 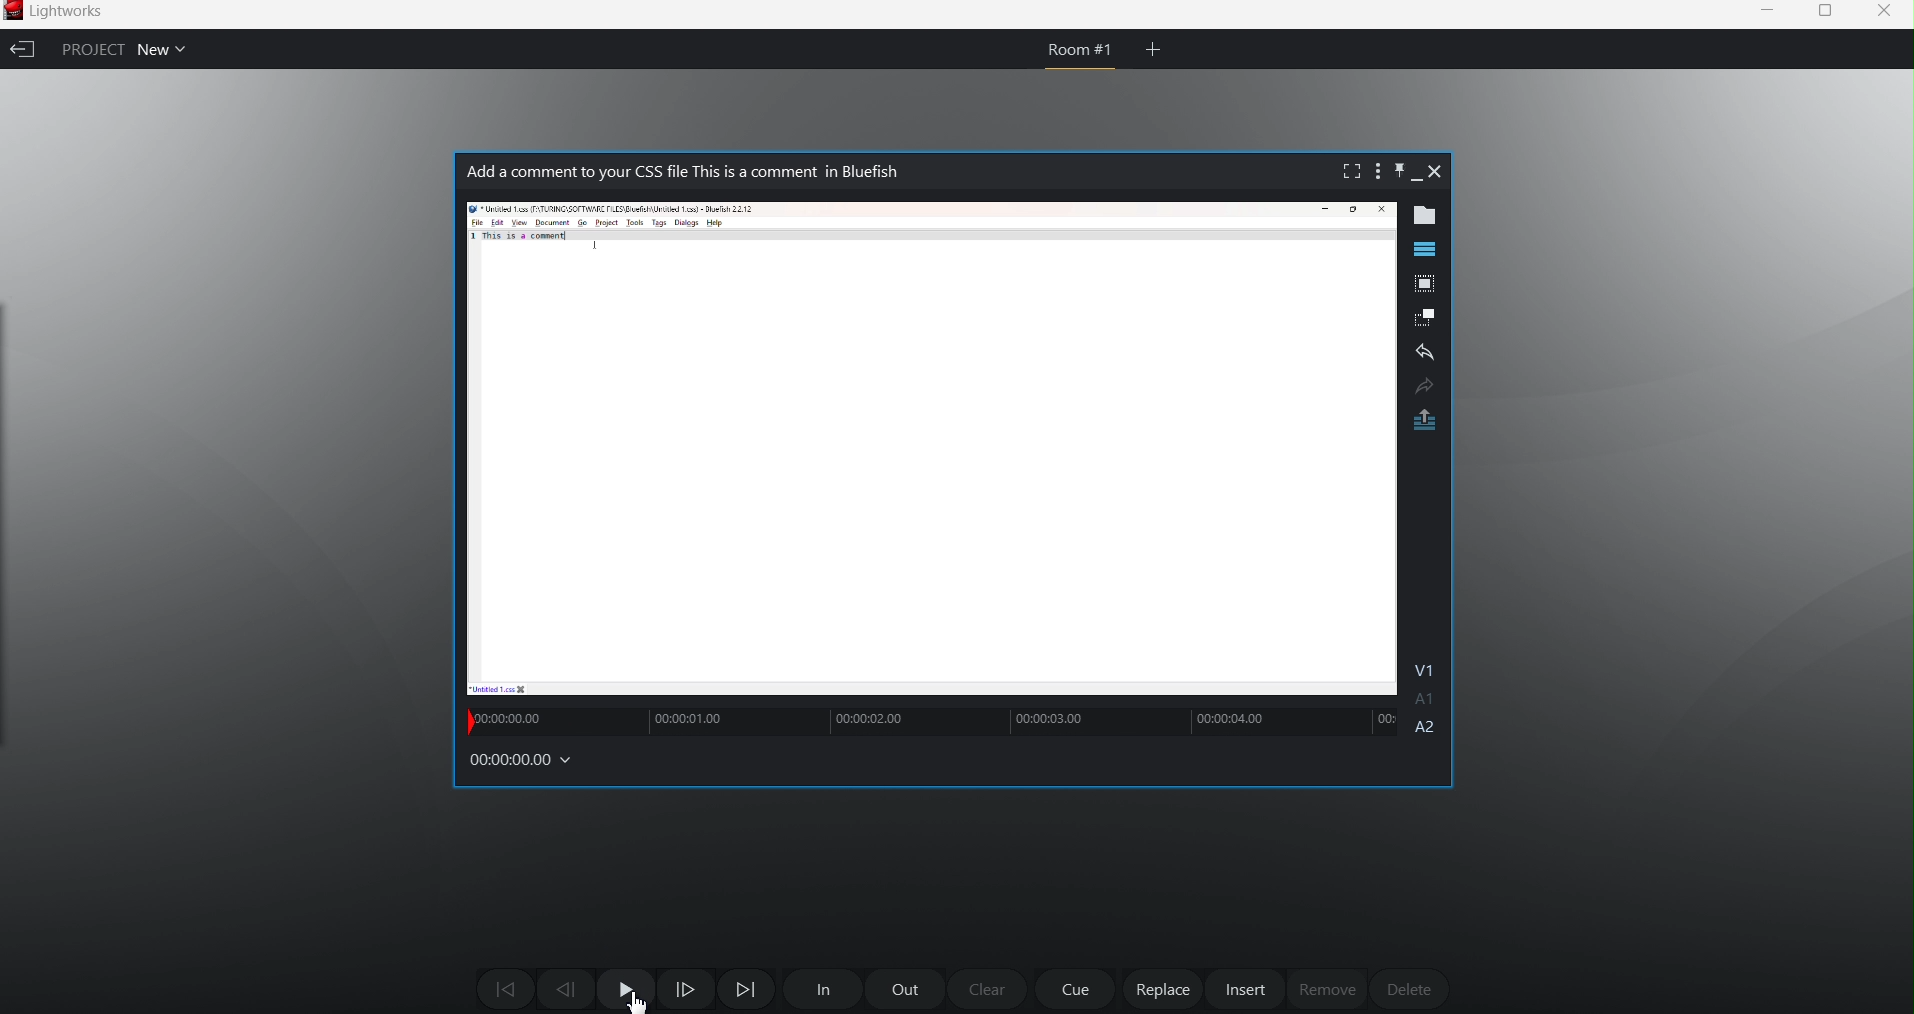 I want to click on replace, so click(x=1164, y=990).